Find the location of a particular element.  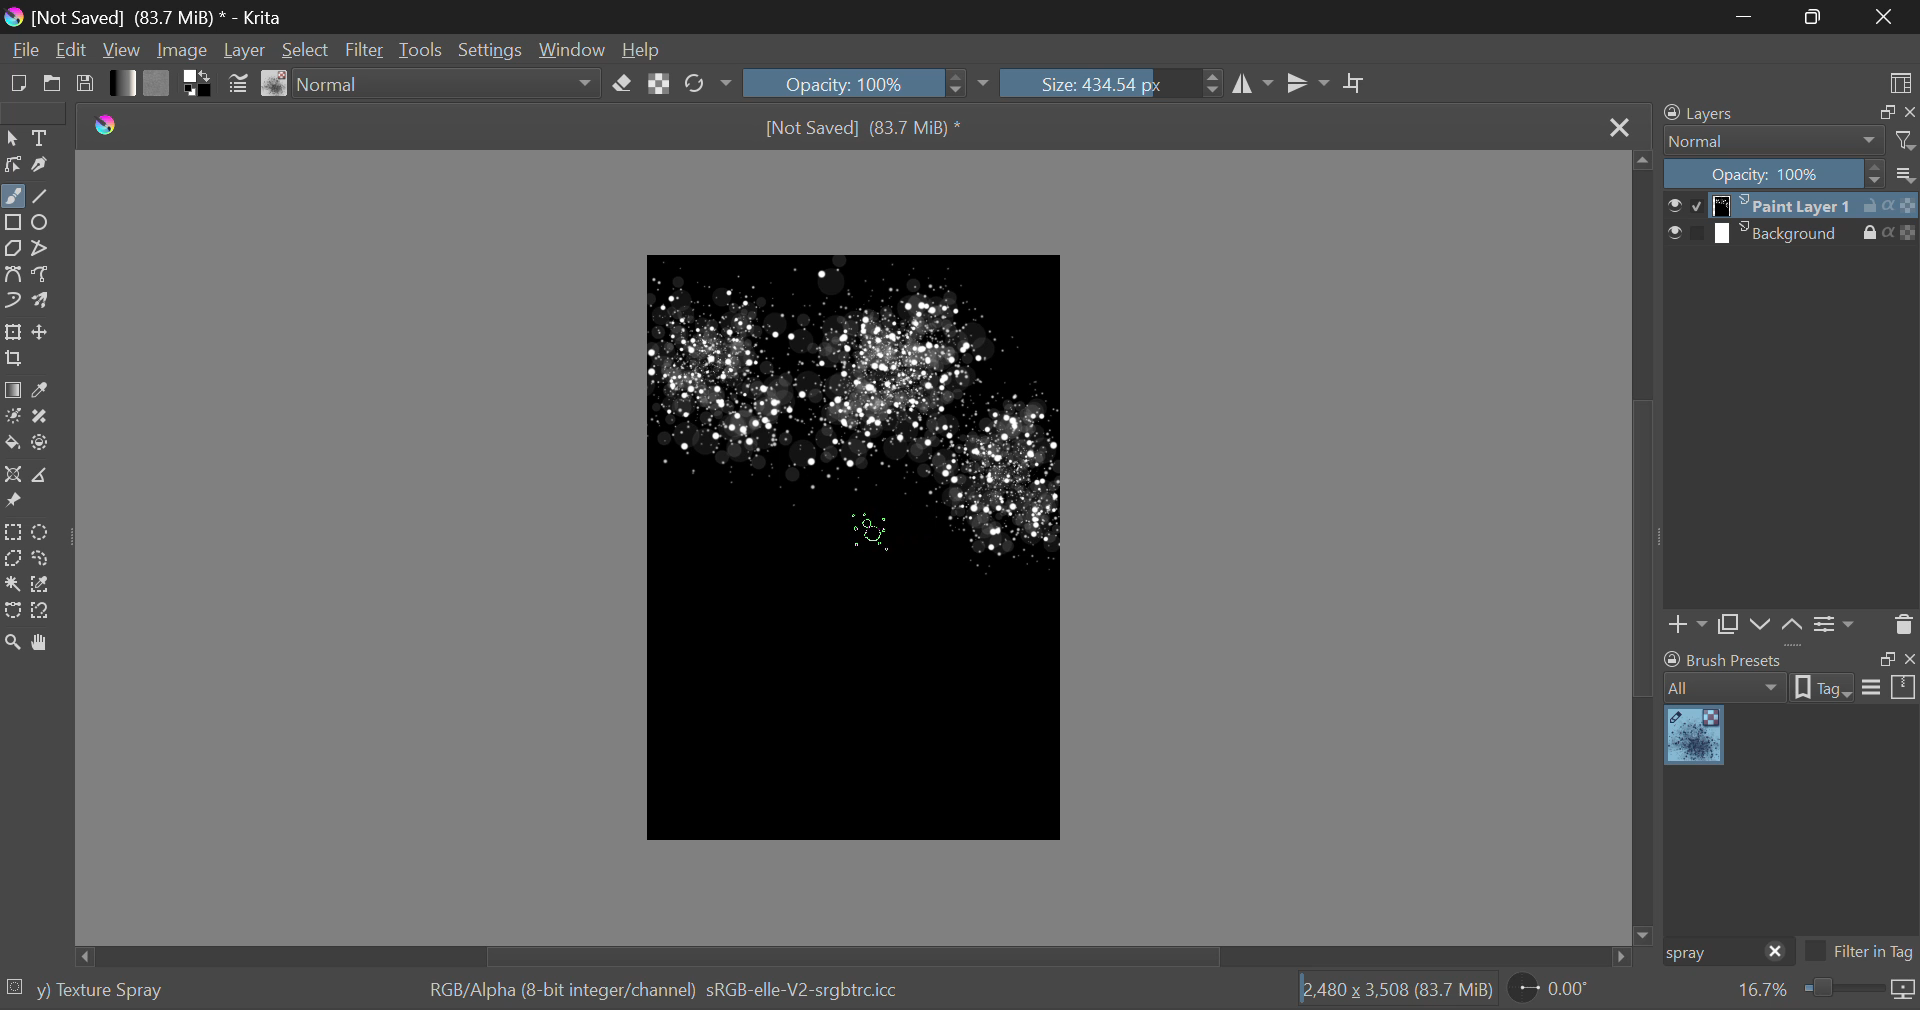

Multibrush is located at coordinates (41, 299).